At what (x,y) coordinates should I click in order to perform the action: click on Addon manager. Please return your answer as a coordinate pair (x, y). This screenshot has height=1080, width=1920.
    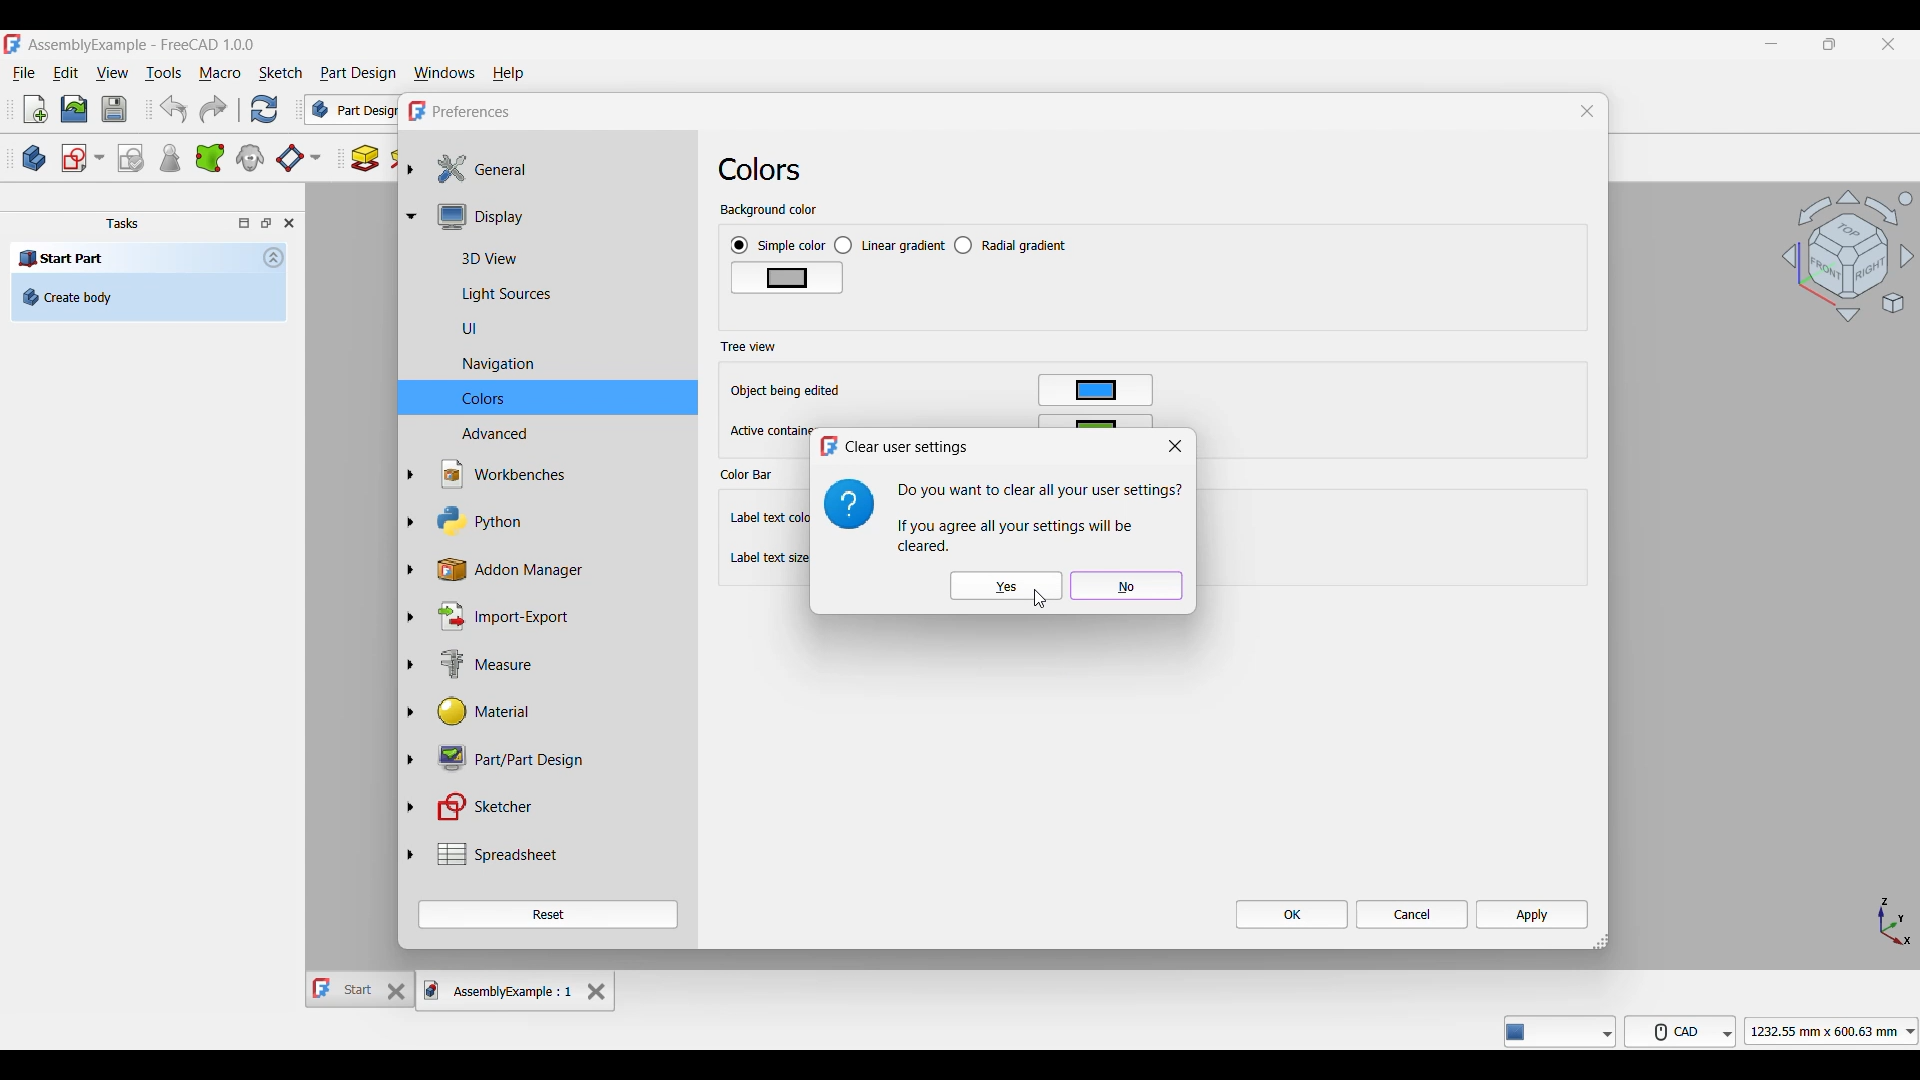
    Looking at the image, I should click on (517, 571).